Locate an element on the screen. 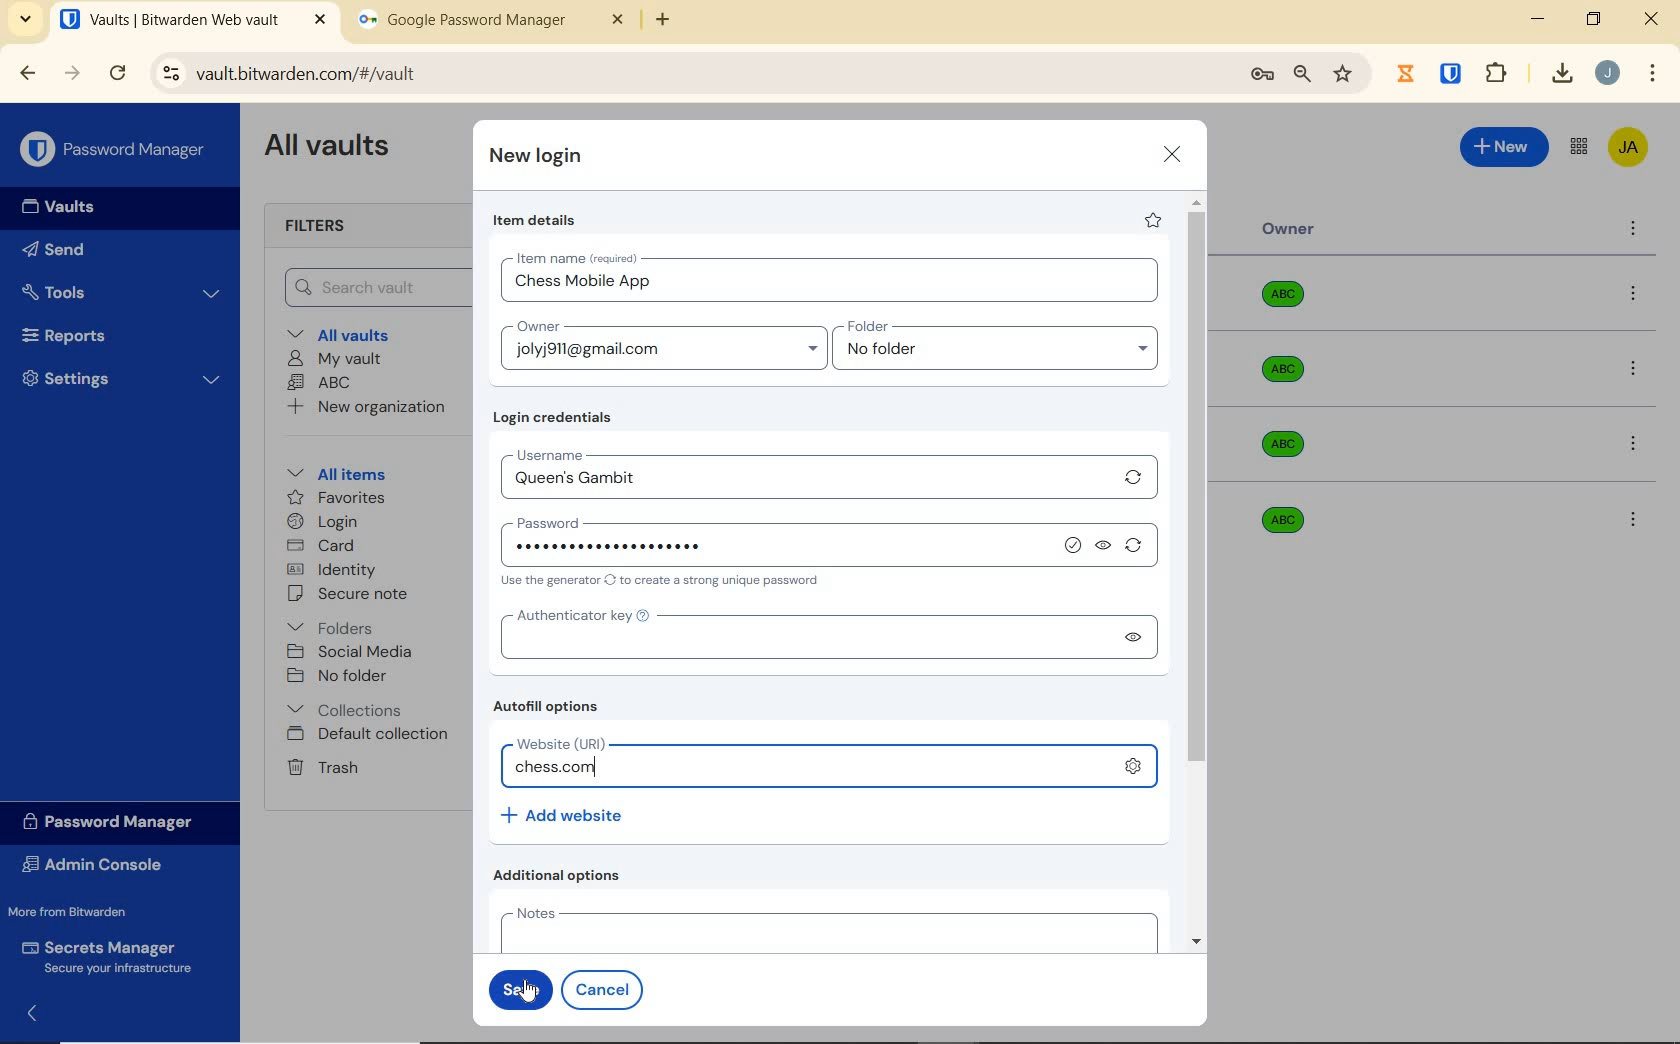 The image size is (1680, 1044). more option is located at coordinates (1634, 230).